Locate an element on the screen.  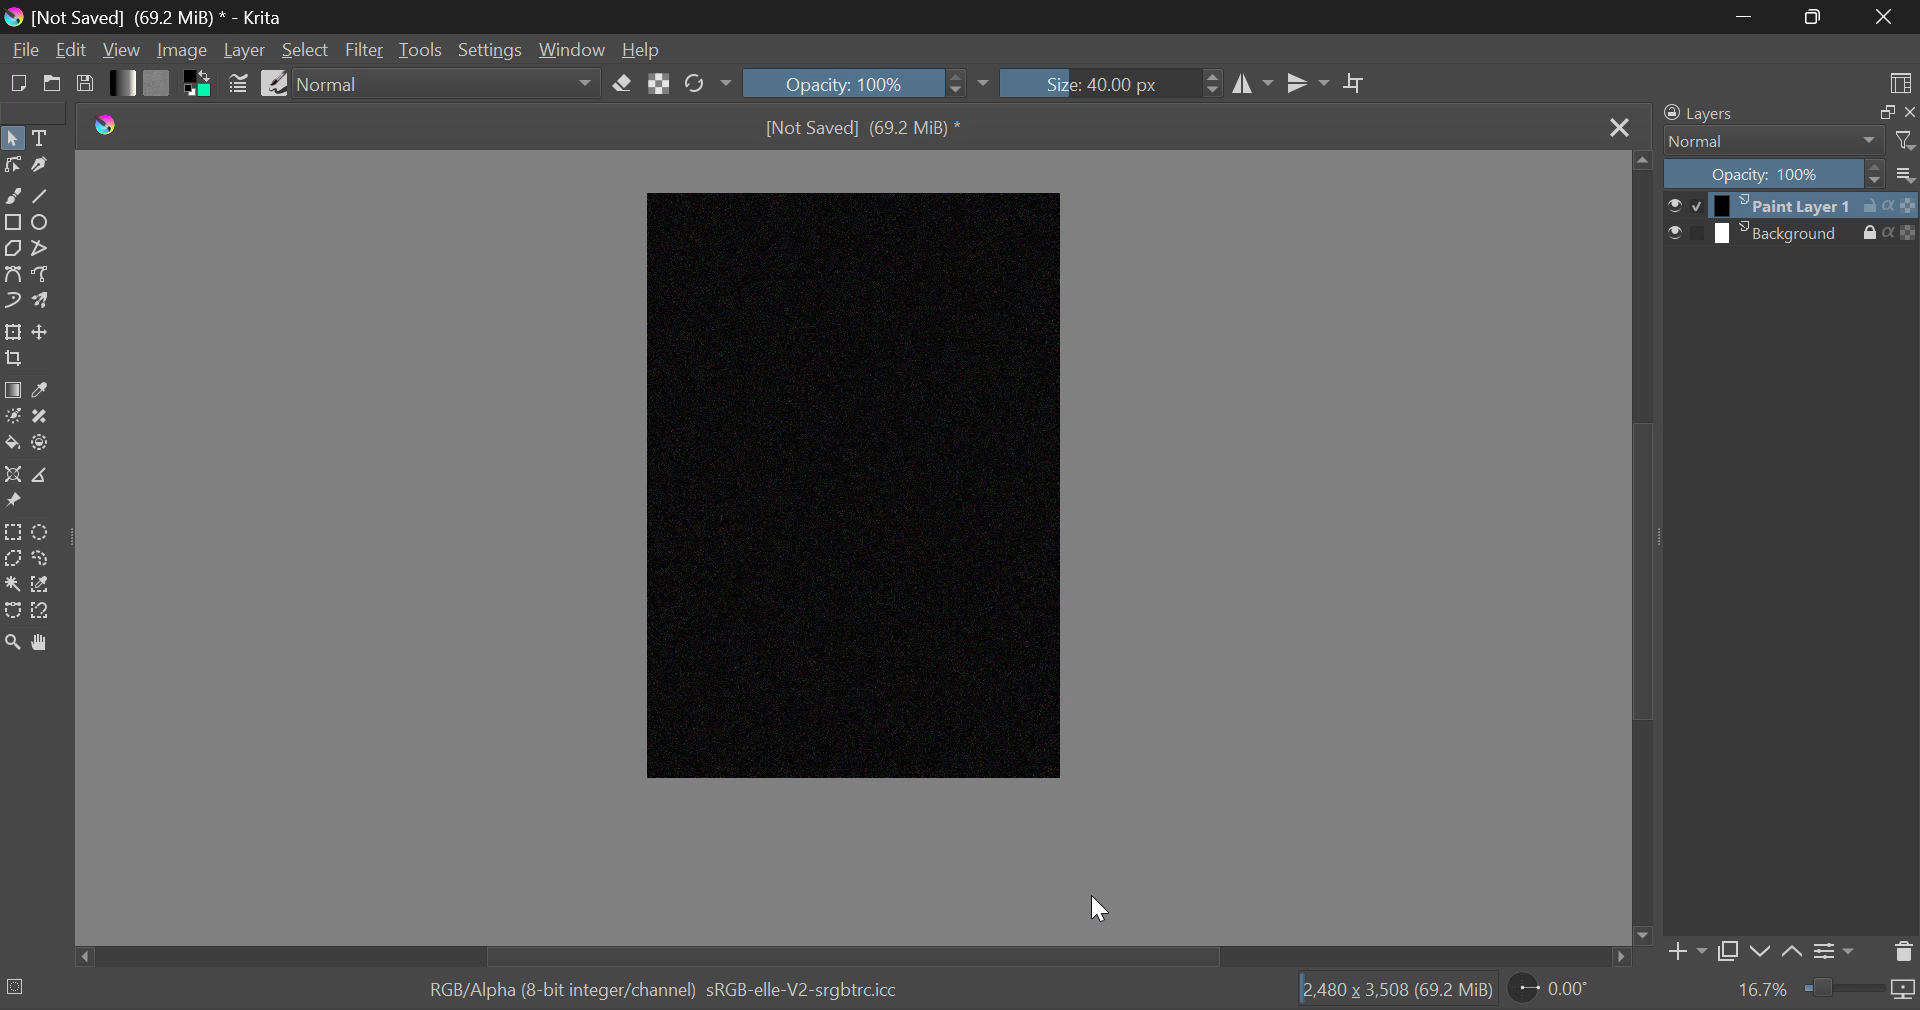
Close is located at coordinates (1885, 16).